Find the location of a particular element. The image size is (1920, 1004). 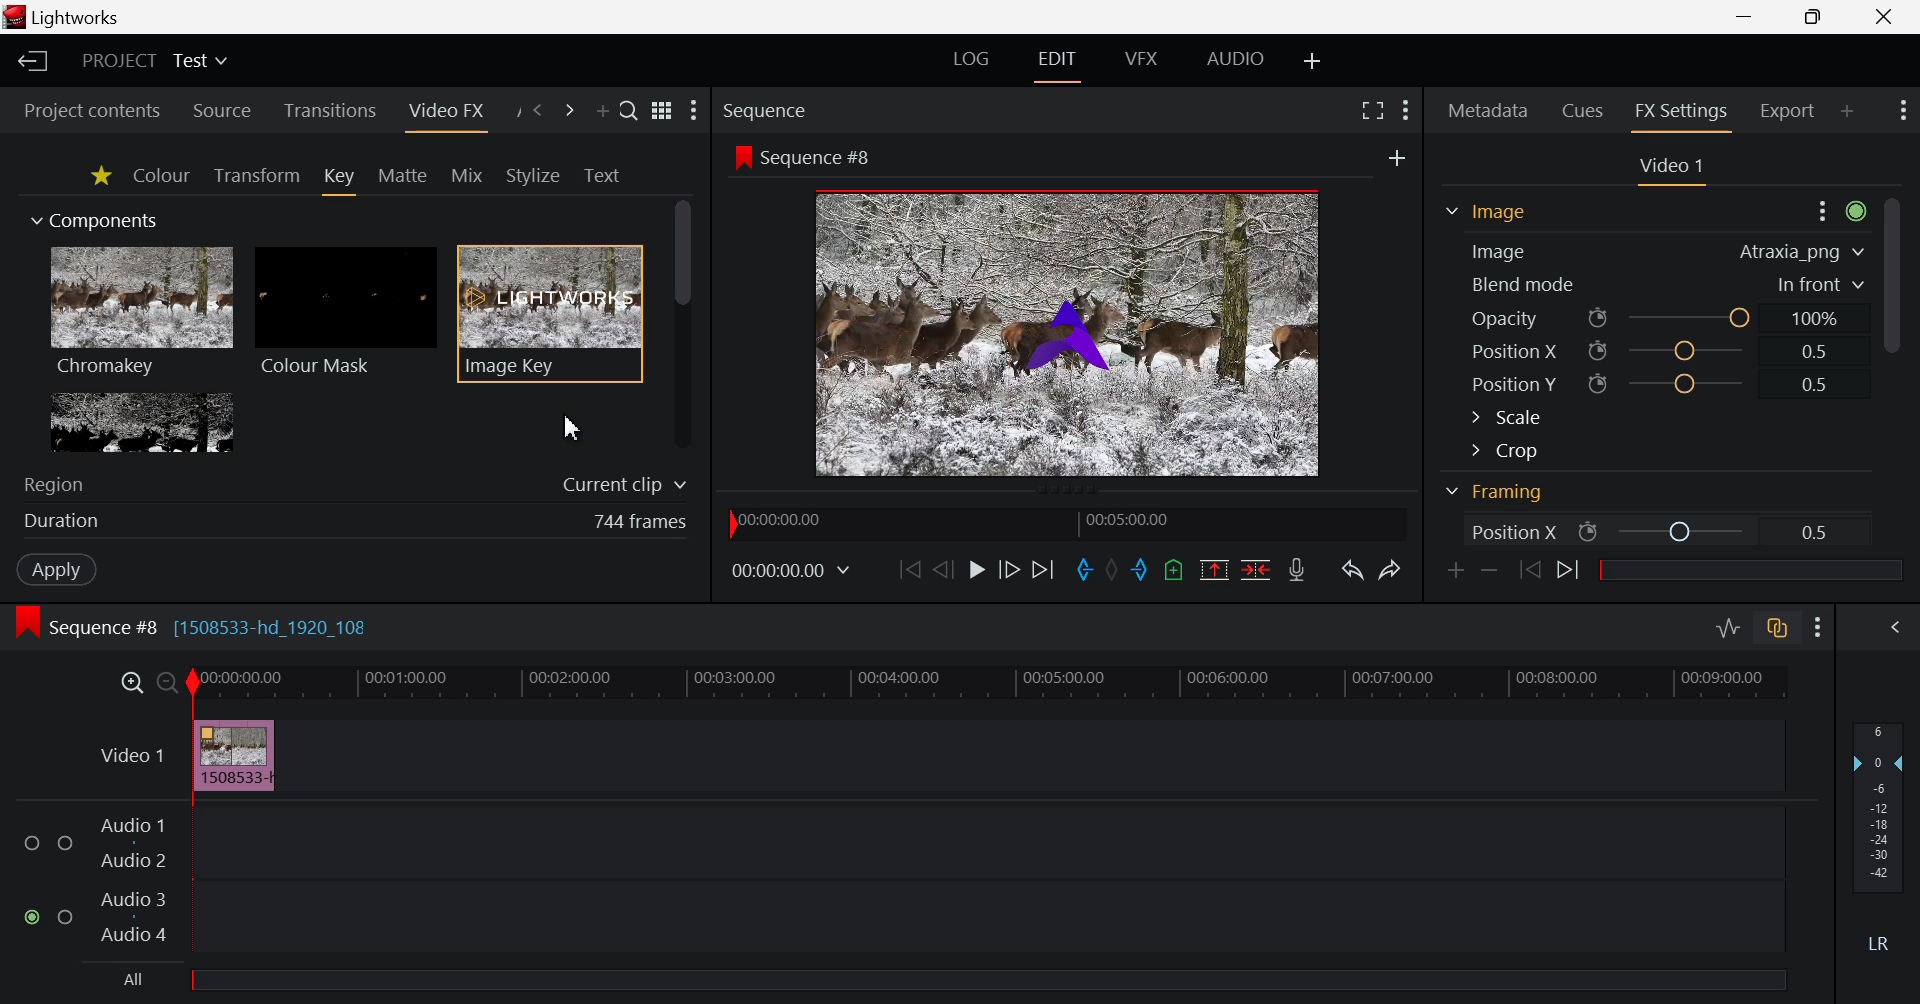

Minimize is located at coordinates (1813, 16).